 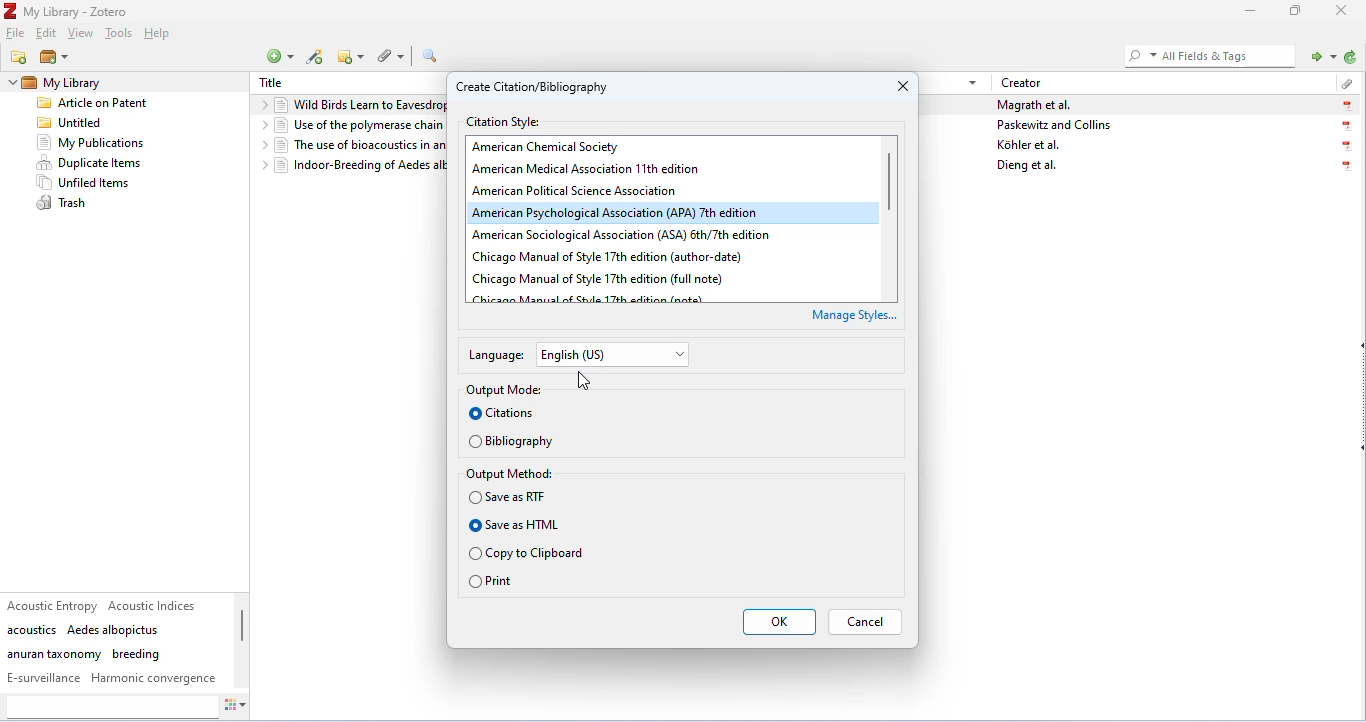 What do you see at coordinates (636, 212) in the screenshot?
I see `american psychological association(APA) 7th edition` at bounding box center [636, 212].